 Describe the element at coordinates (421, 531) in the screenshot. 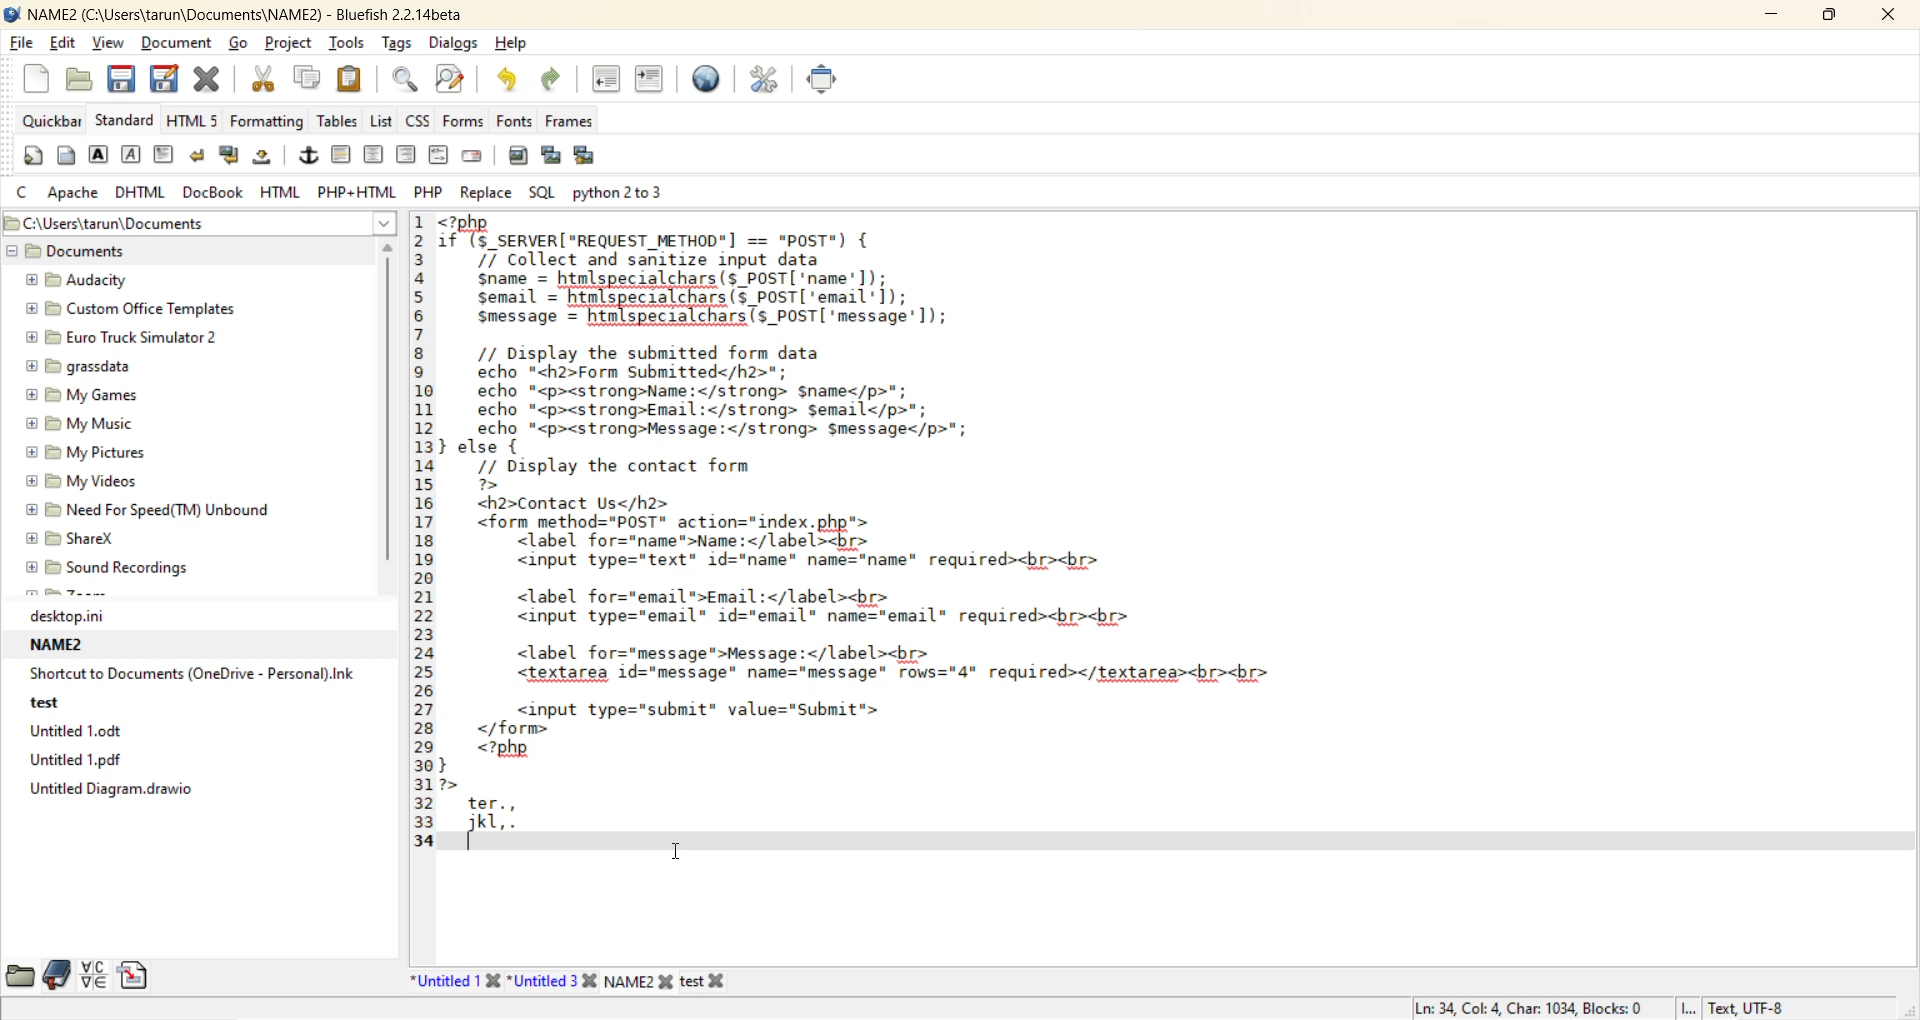

I see `Line Number` at that location.